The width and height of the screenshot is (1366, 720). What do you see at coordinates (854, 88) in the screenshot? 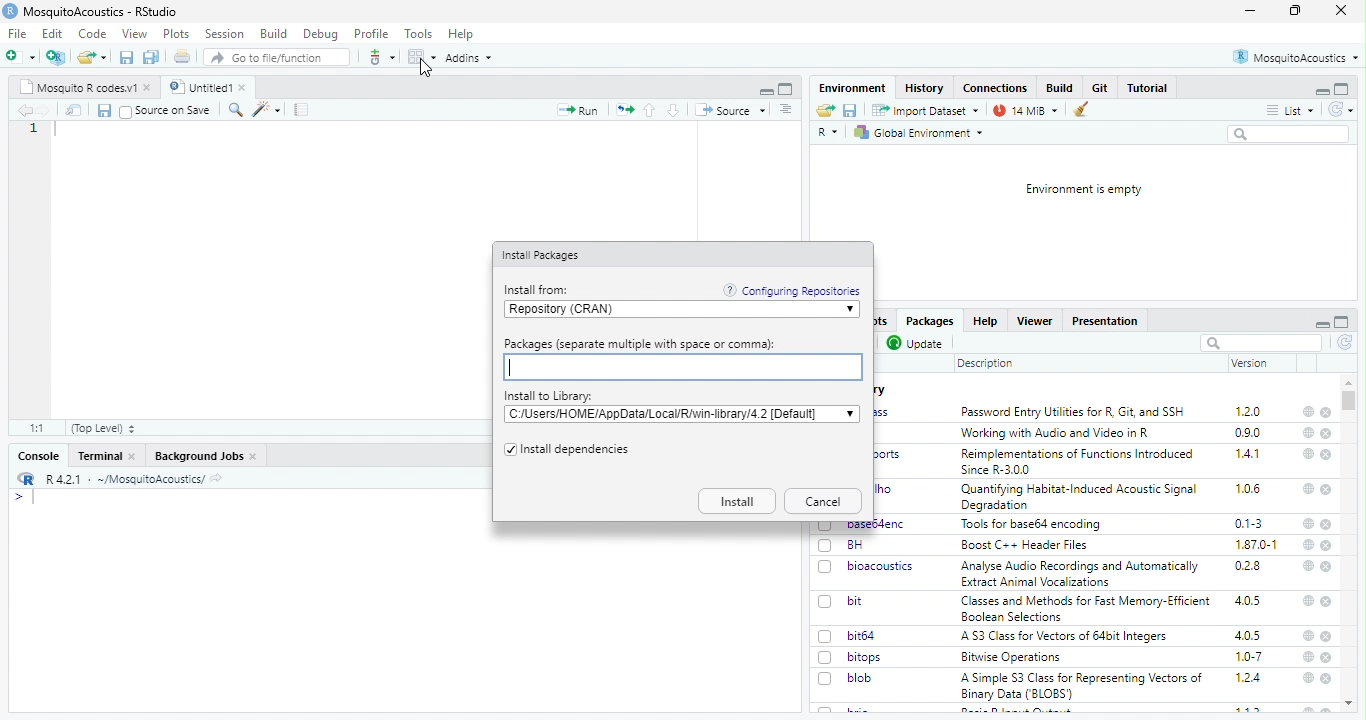
I see `Environment` at bounding box center [854, 88].